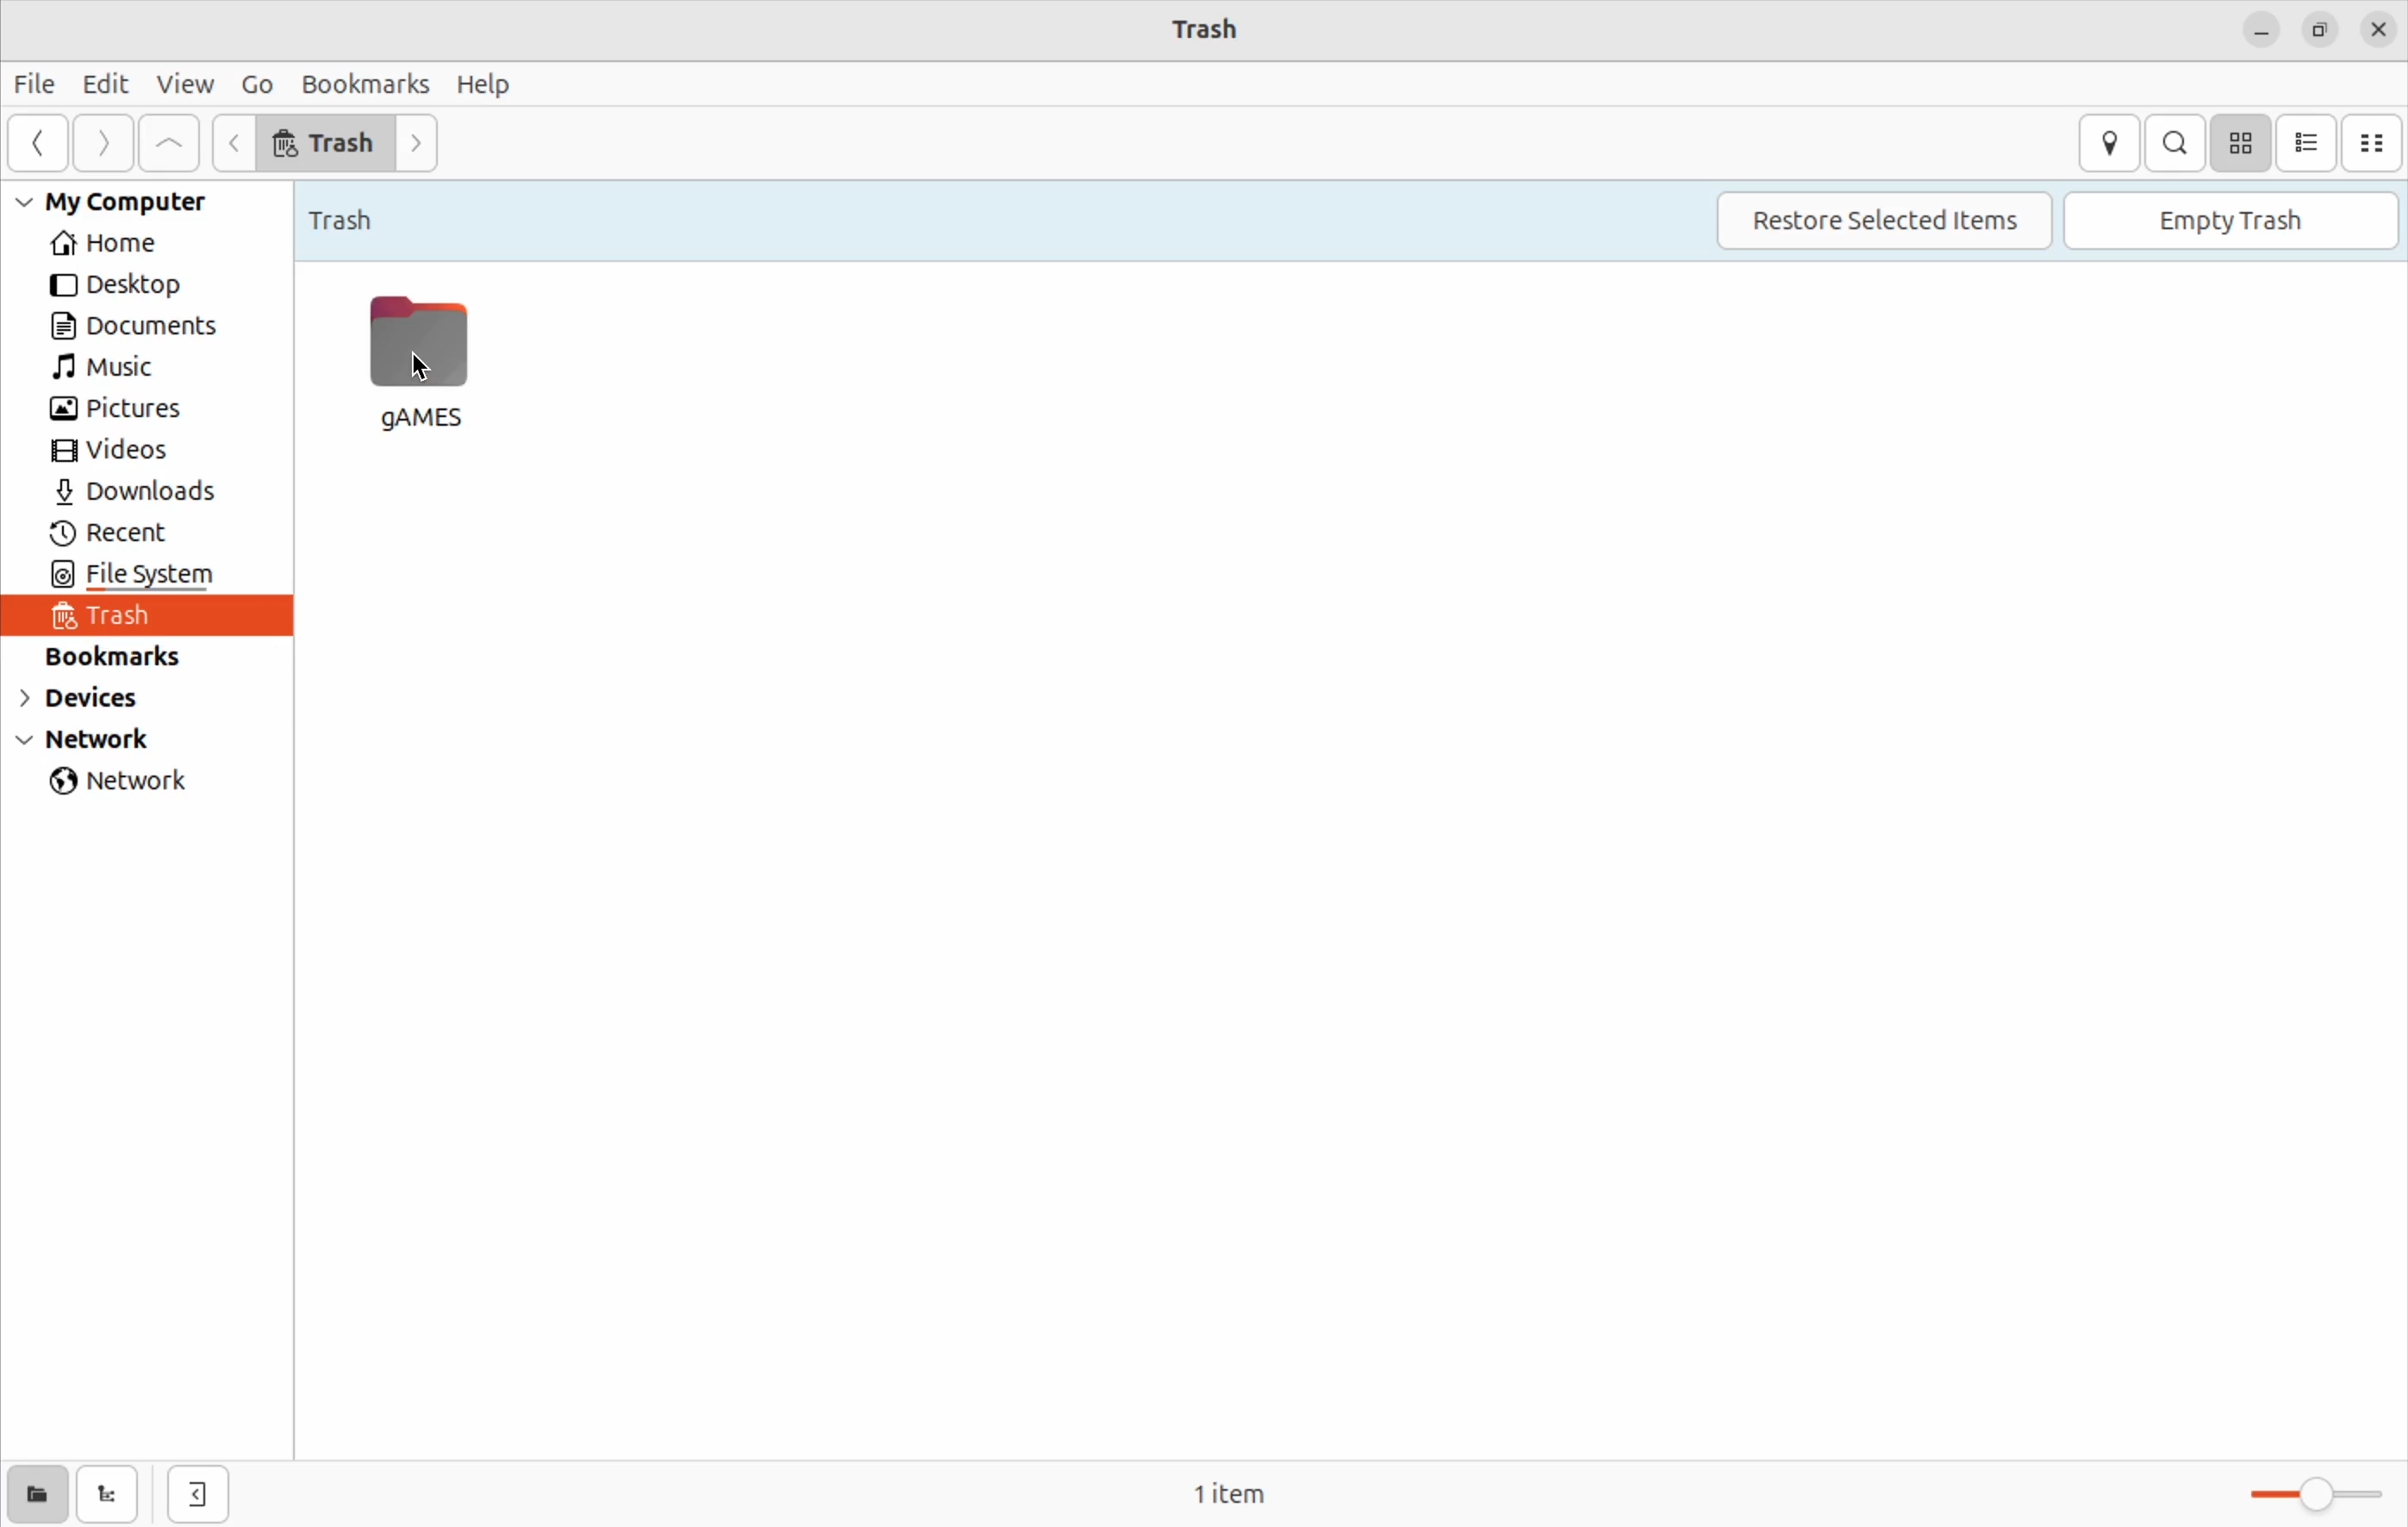  What do you see at coordinates (173, 577) in the screenshot?
I see `file system` at bounding box center [173, 577].